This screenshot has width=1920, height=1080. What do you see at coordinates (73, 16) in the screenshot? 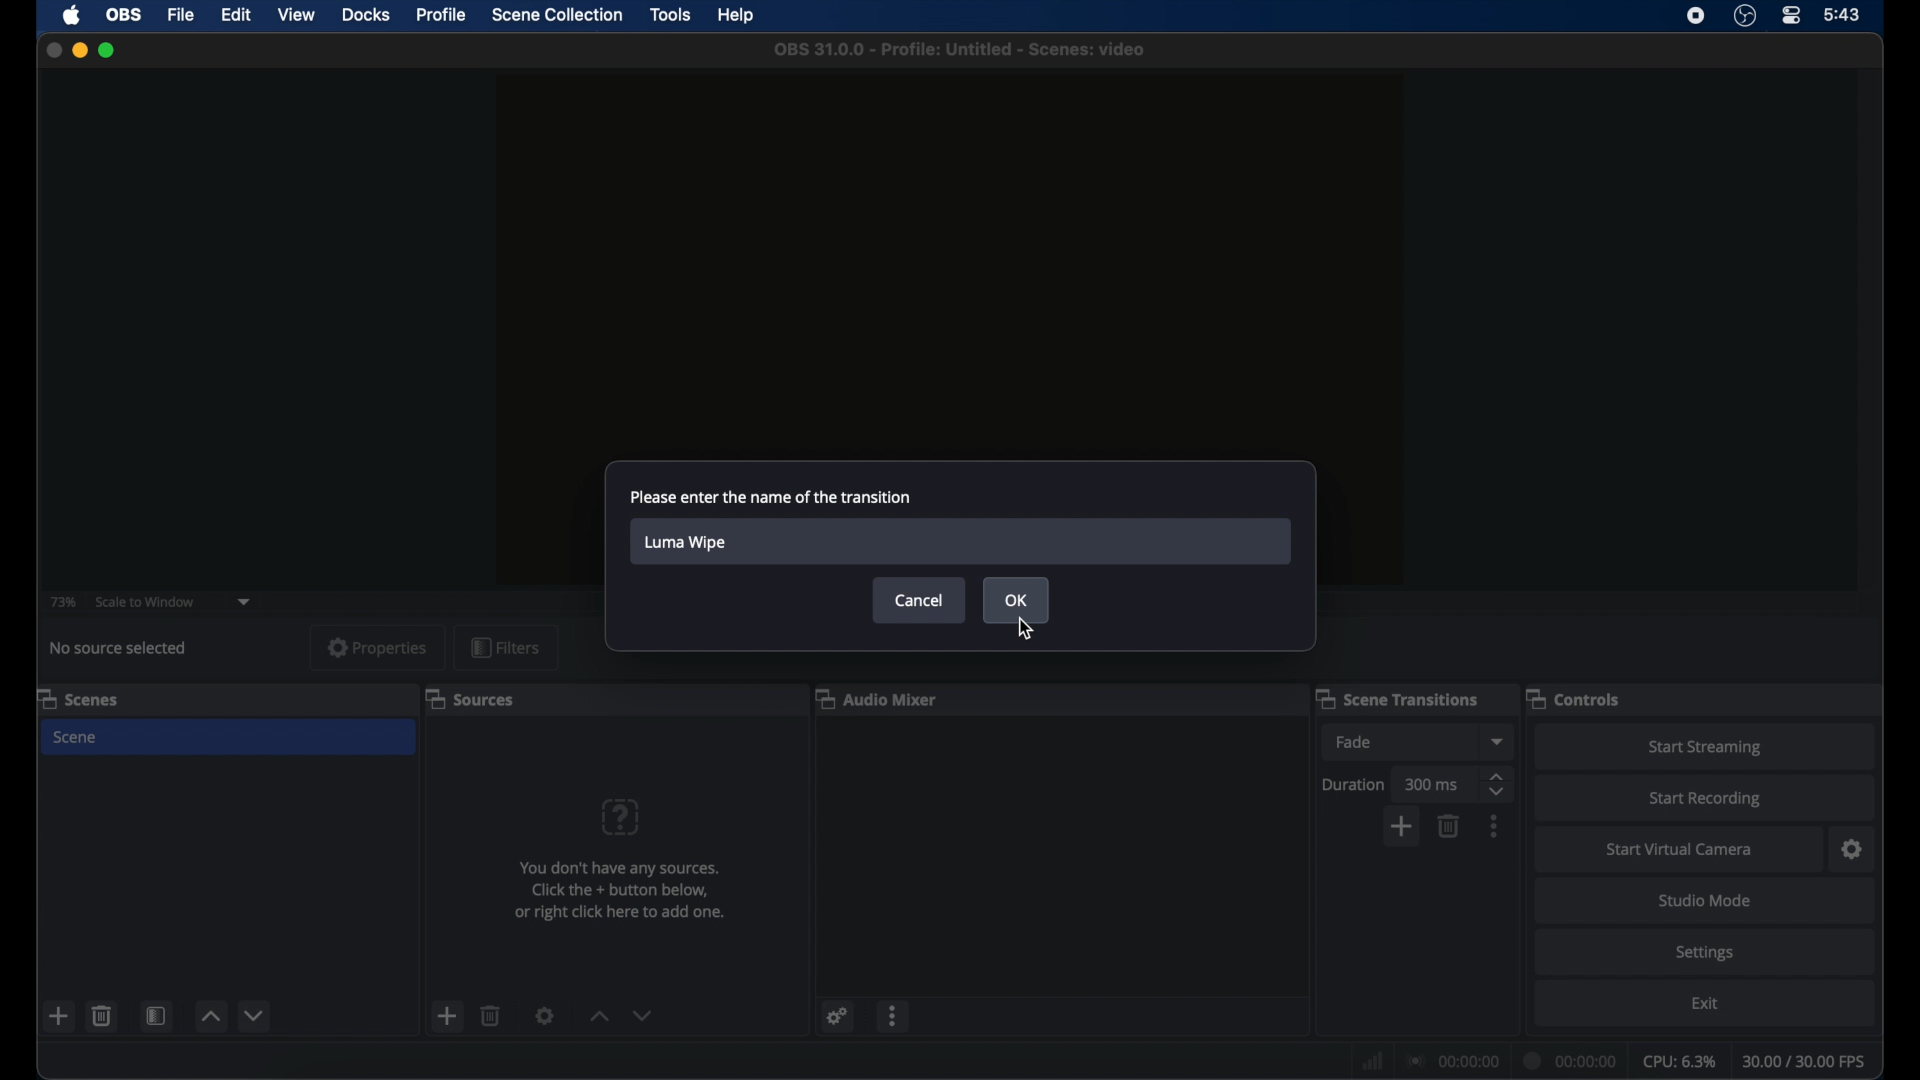
I see `apple icon` at bounding box center [73, 16].